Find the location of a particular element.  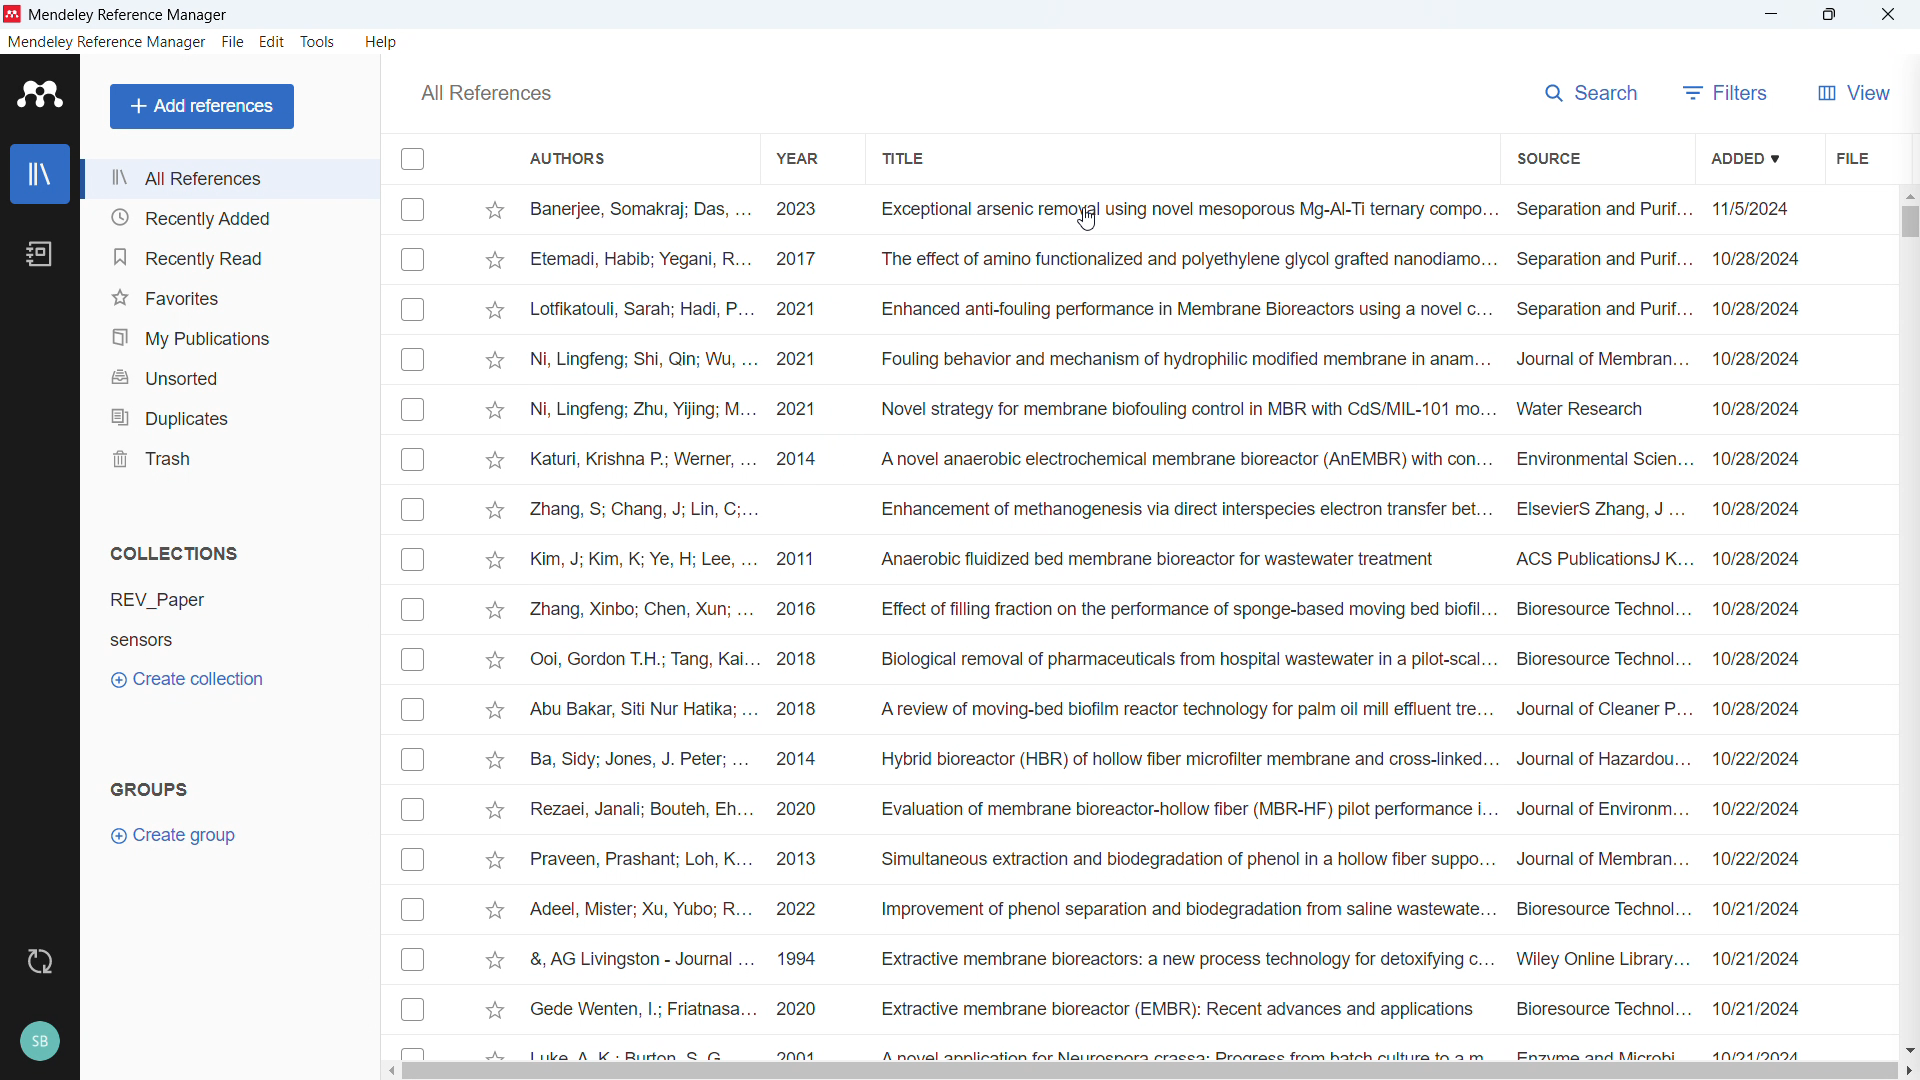

Scroll down  is located at coordinates (1907, 1047).